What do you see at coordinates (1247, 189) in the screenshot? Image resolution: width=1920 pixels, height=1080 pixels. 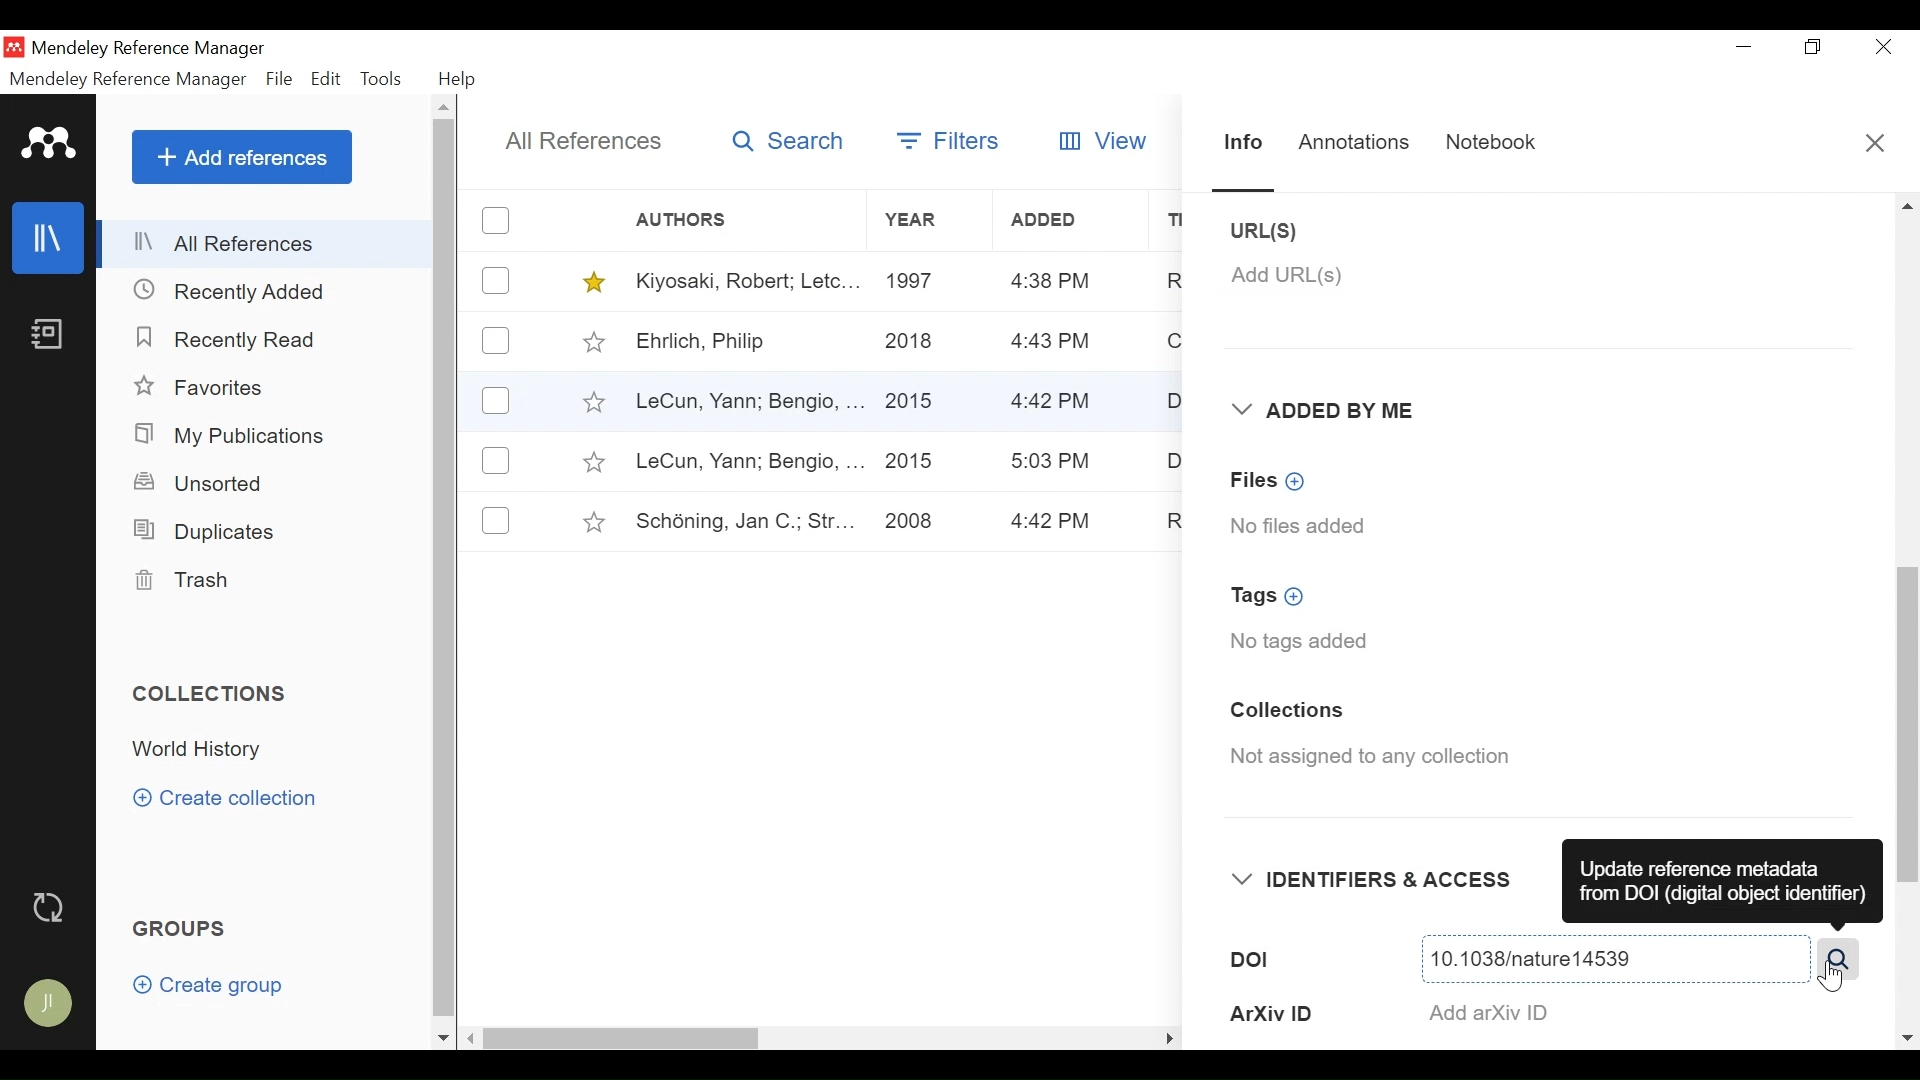 I see `Slider` at bounding box center [1247, 189].